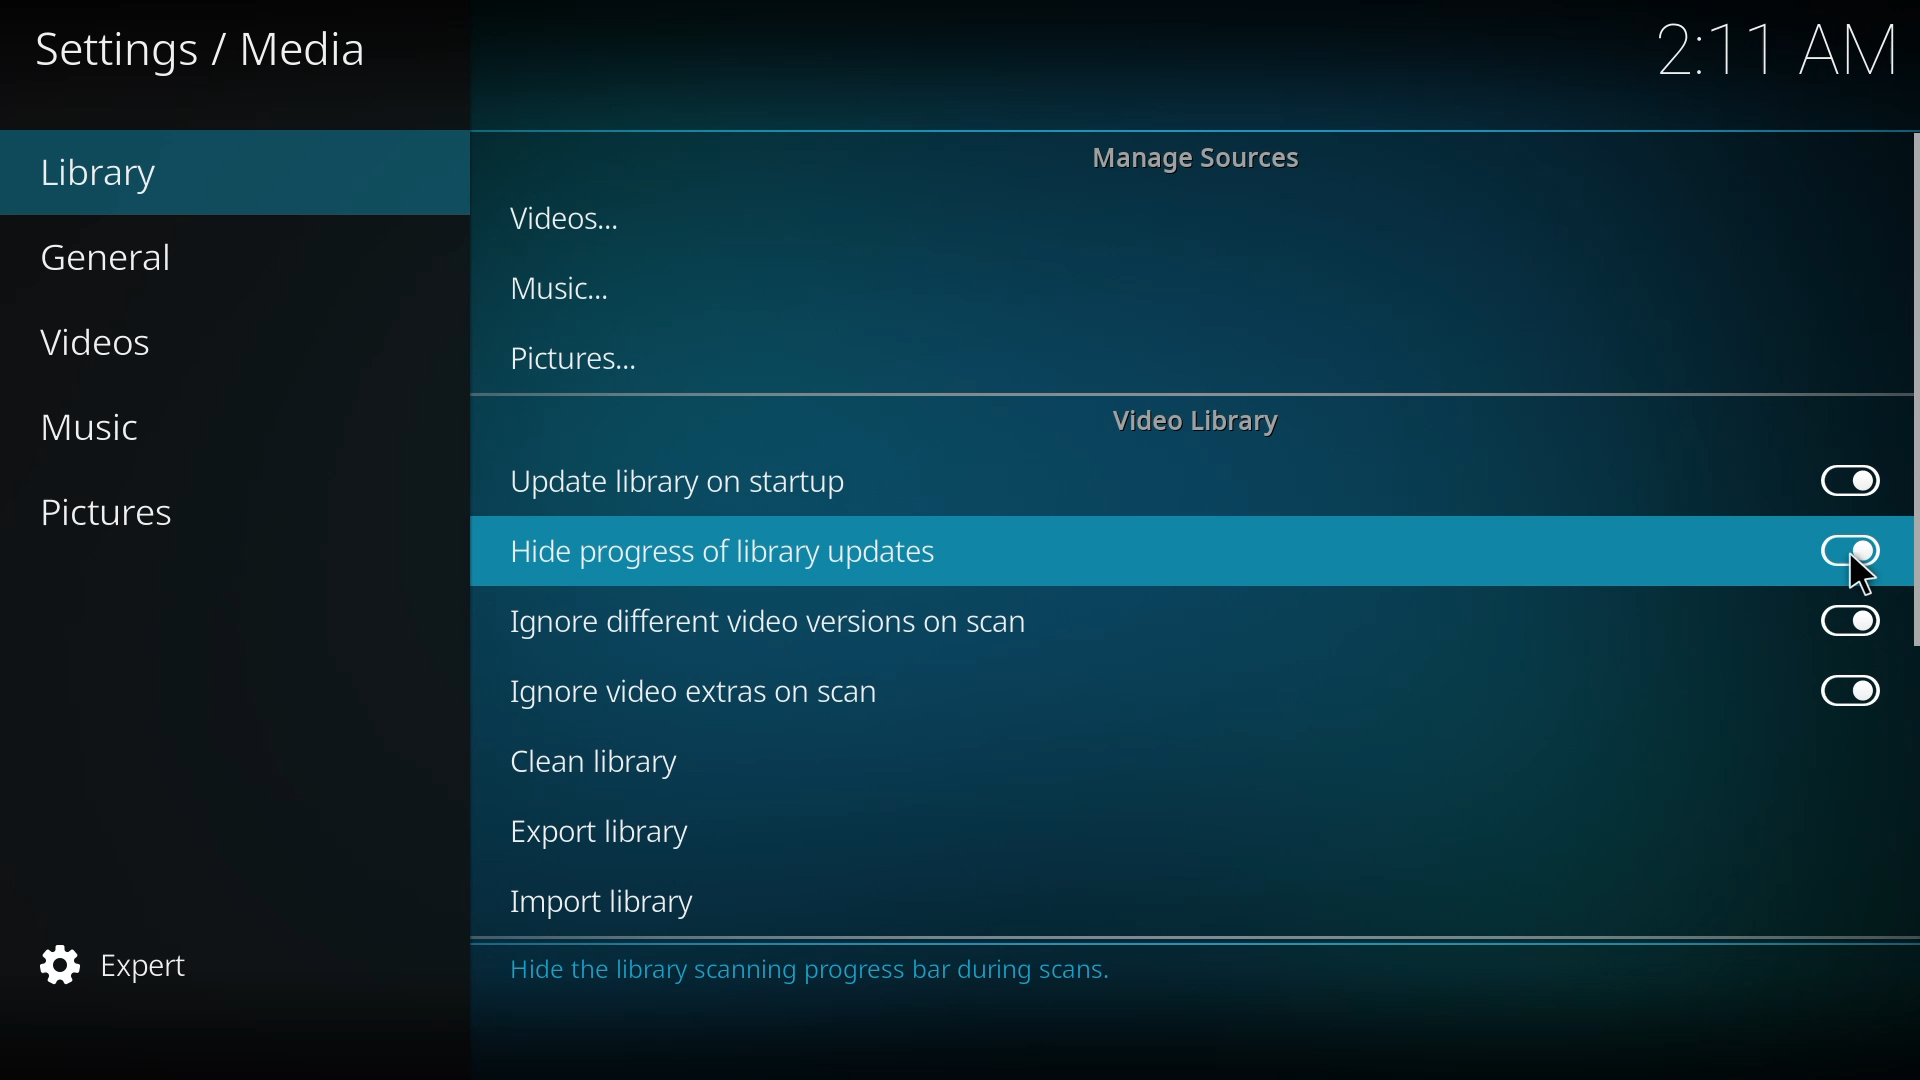  Describe the element at coordinates (739, 548) in the screenshot. I see `hide progress of library updates` at that location.